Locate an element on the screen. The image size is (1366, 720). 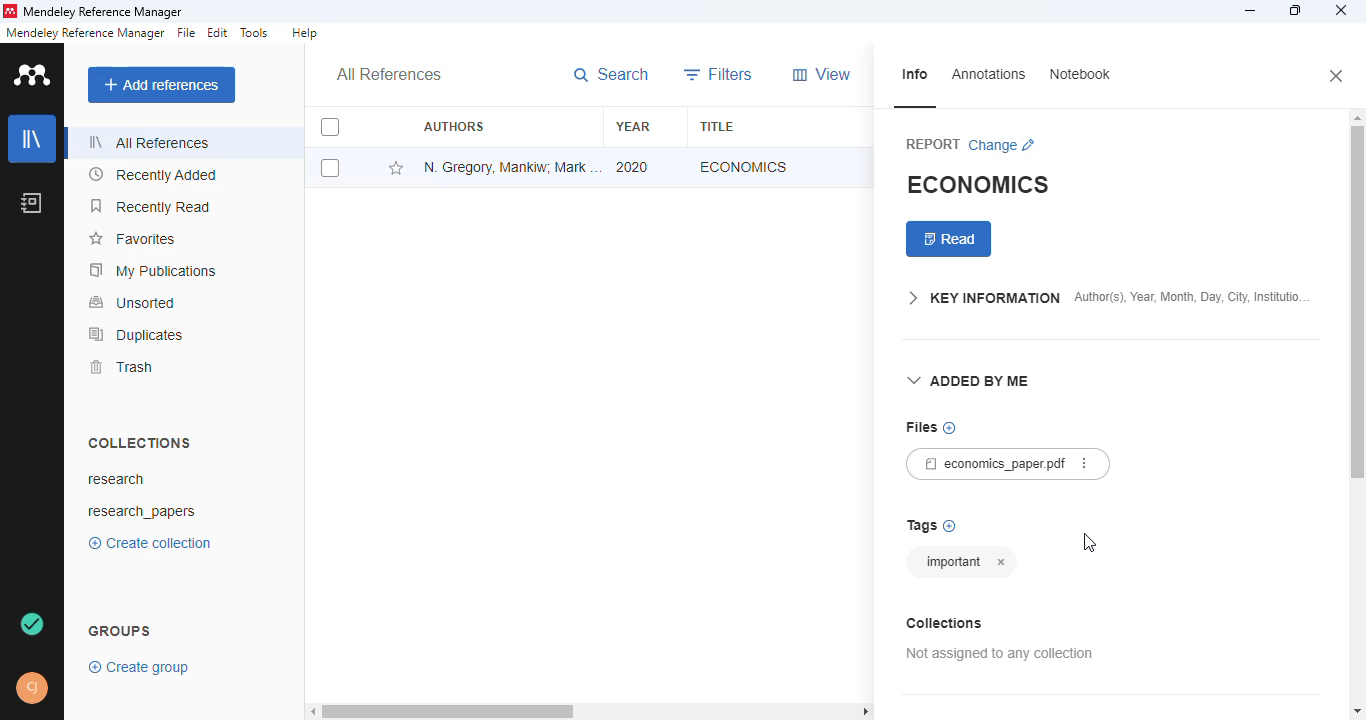
not assigned to any collection is located at coordinates (998, 654).